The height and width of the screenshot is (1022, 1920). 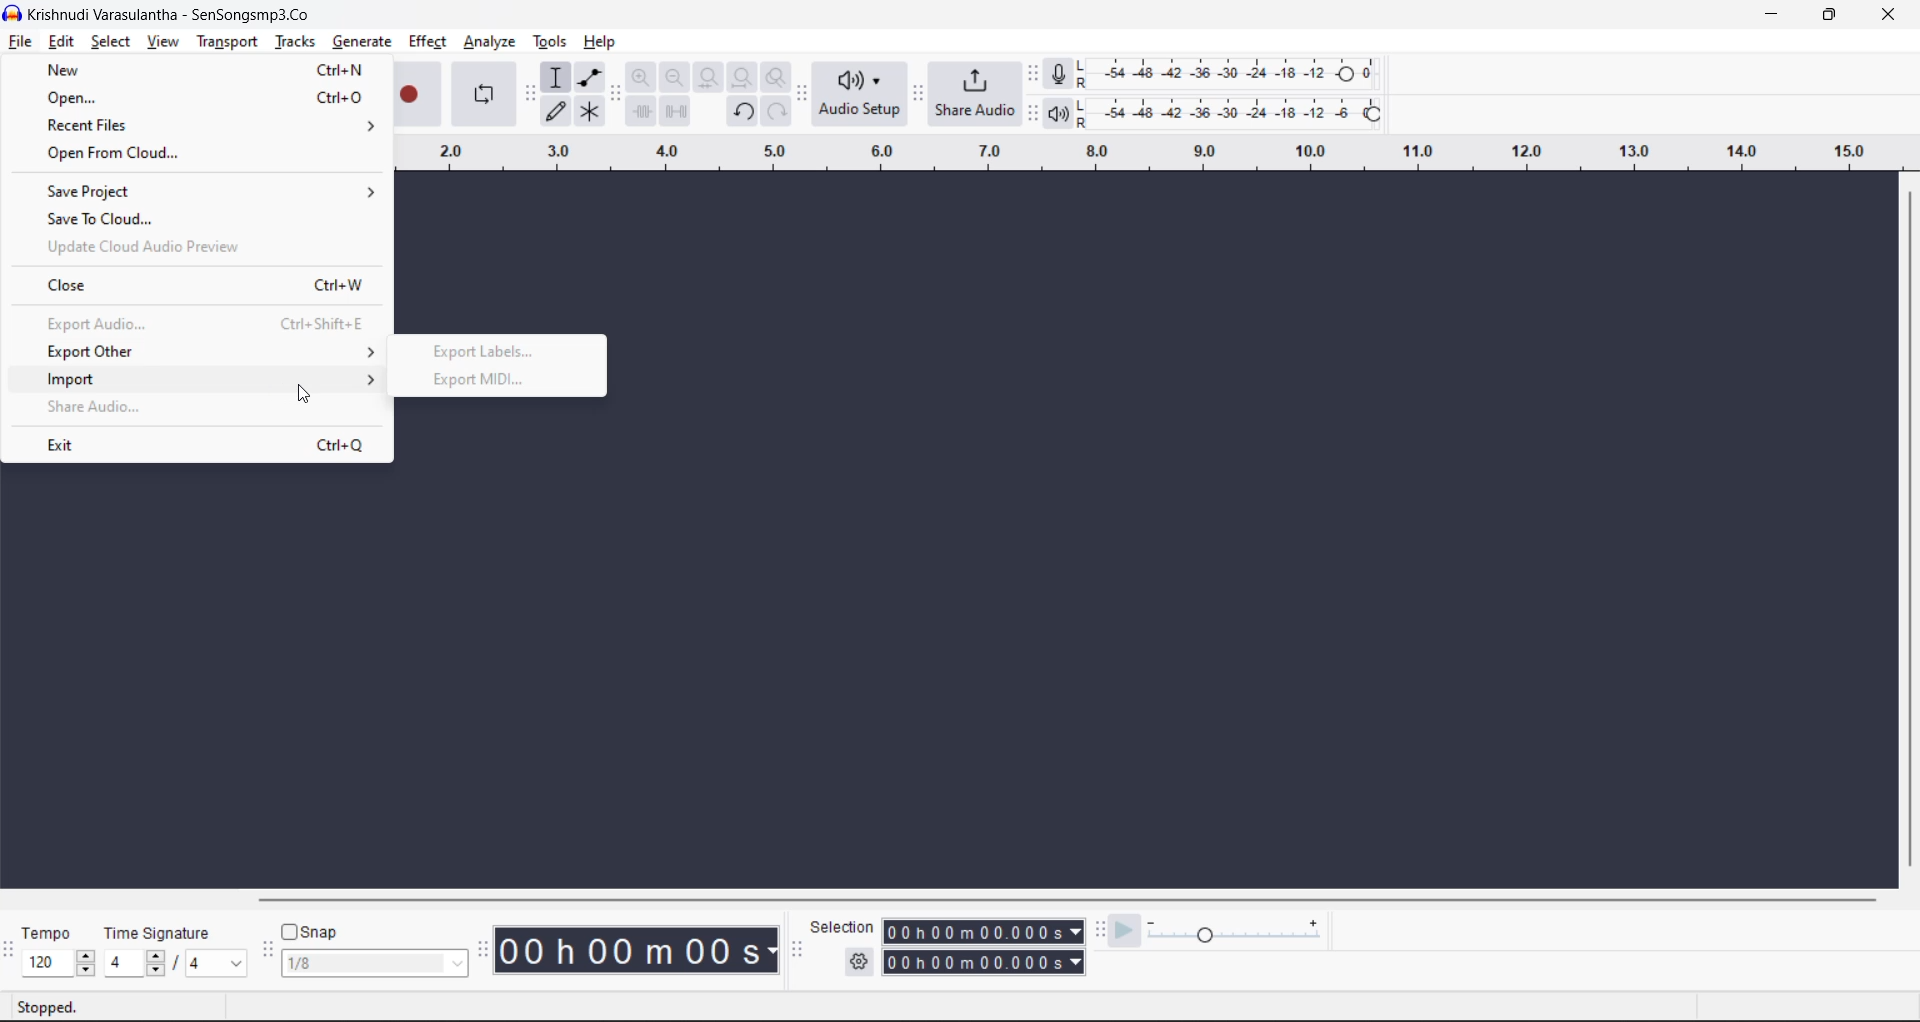 What do you see at coordinates (843, 927) in the screenshot?
I see `selection` at bounding box center [843, 927].